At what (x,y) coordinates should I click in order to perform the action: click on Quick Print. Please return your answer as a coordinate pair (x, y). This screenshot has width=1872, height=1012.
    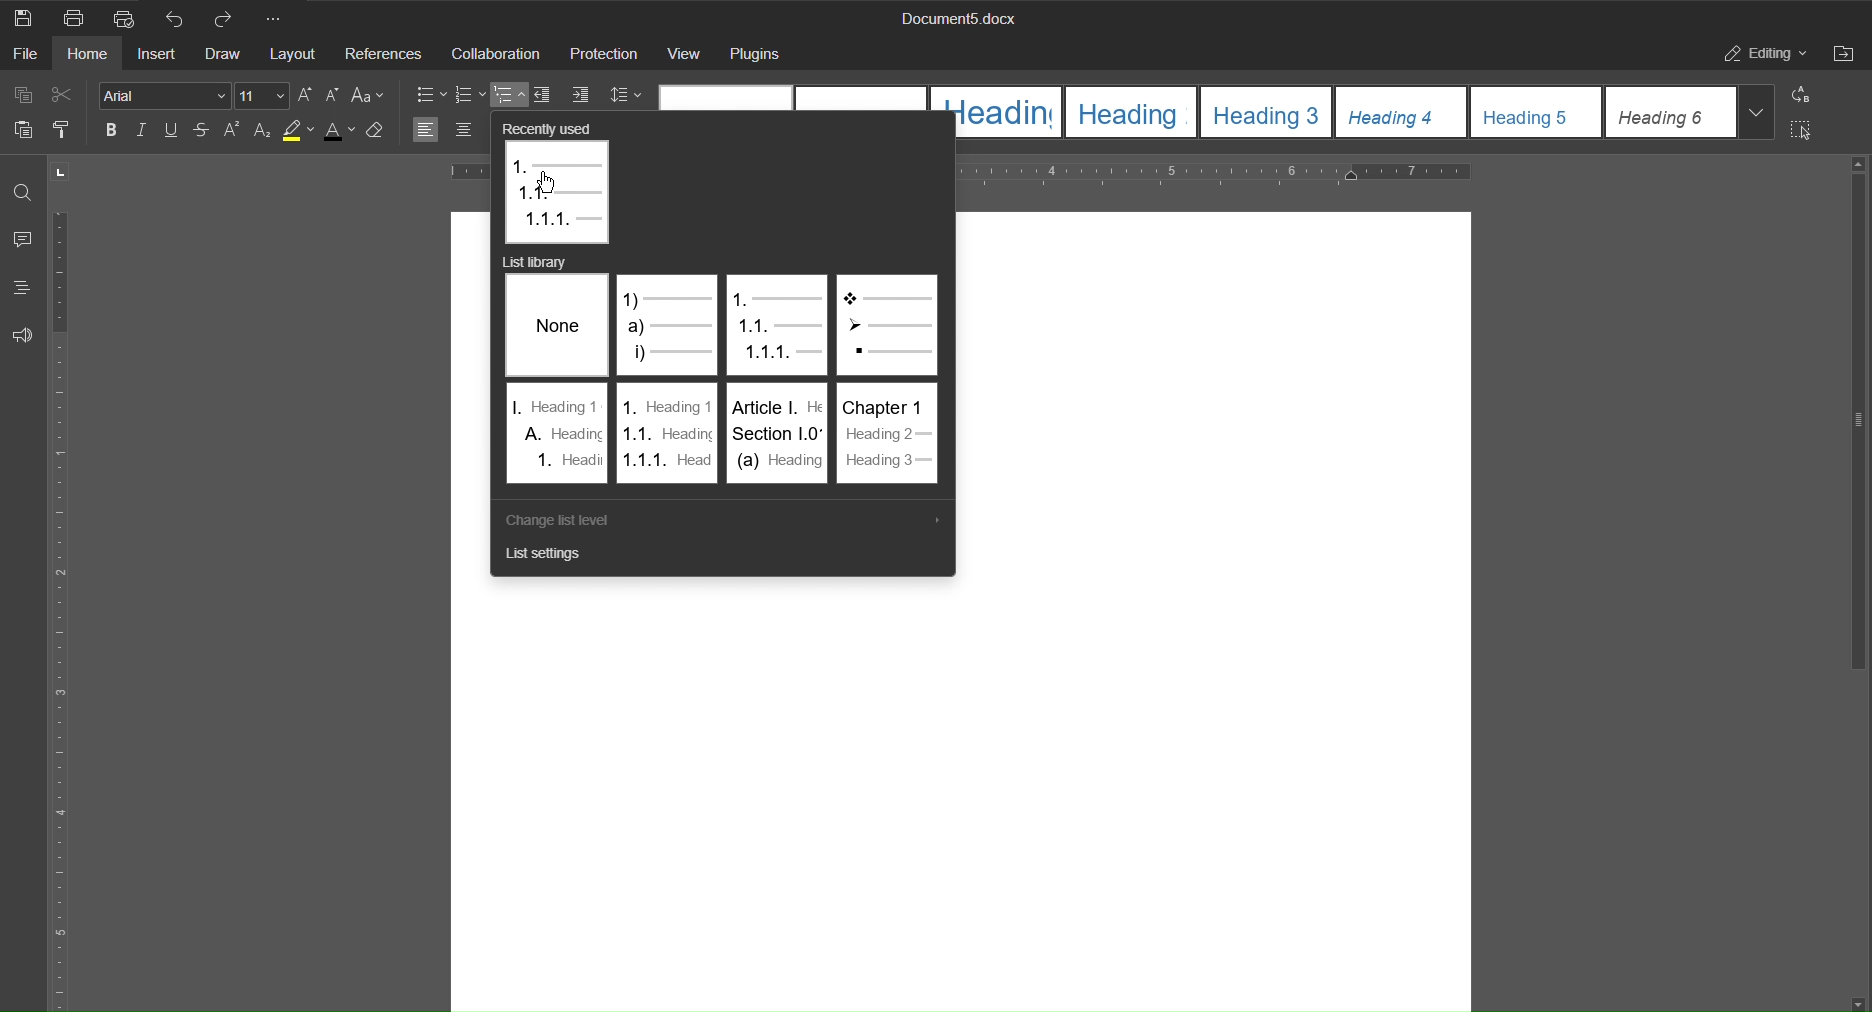
    Looking at the image, I should click on (129, 18).